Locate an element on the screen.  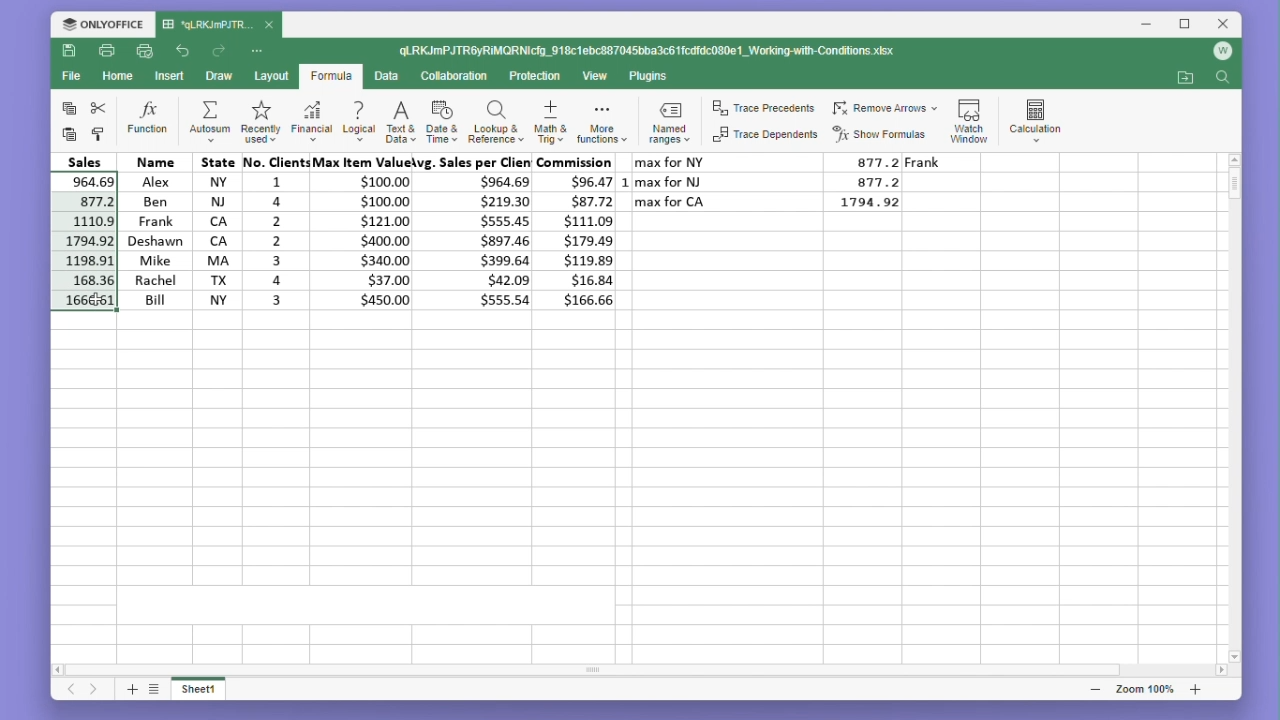
More options is located at coordinates (259, 51).